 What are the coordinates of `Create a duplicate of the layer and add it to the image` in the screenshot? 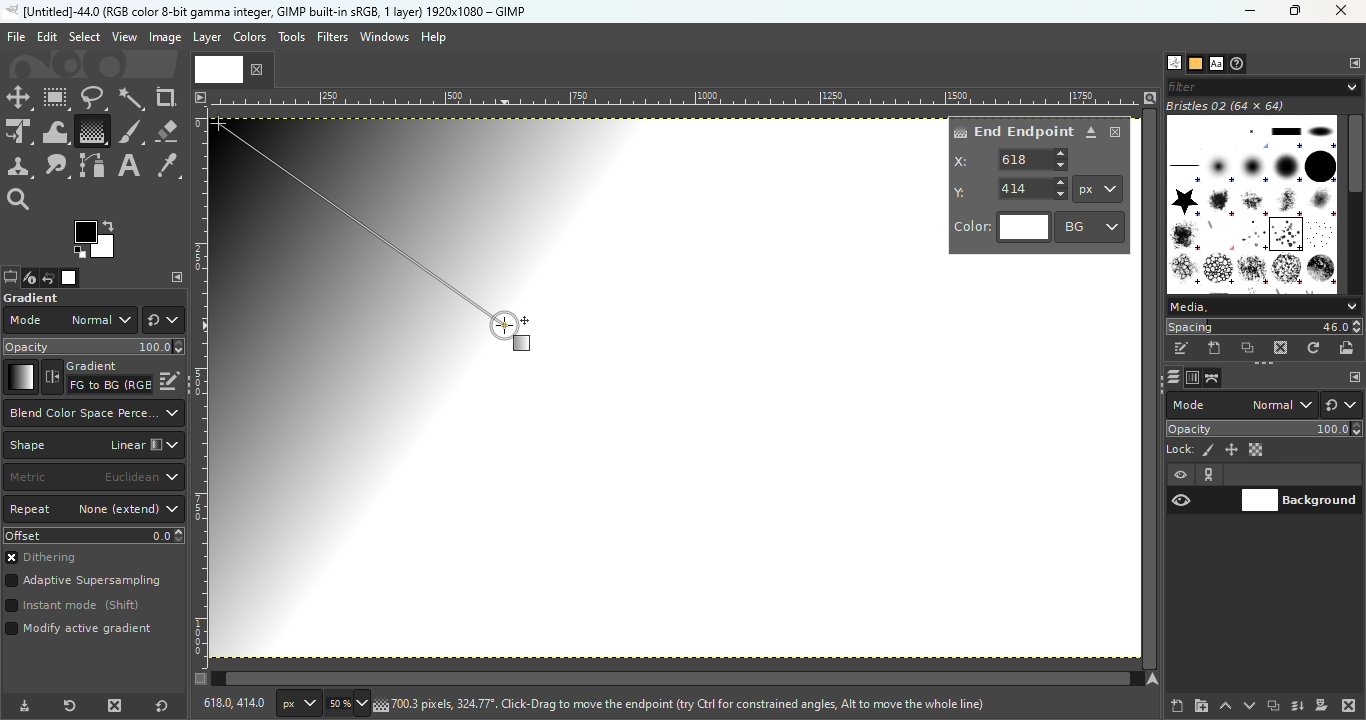 It's located at (1272, 707).